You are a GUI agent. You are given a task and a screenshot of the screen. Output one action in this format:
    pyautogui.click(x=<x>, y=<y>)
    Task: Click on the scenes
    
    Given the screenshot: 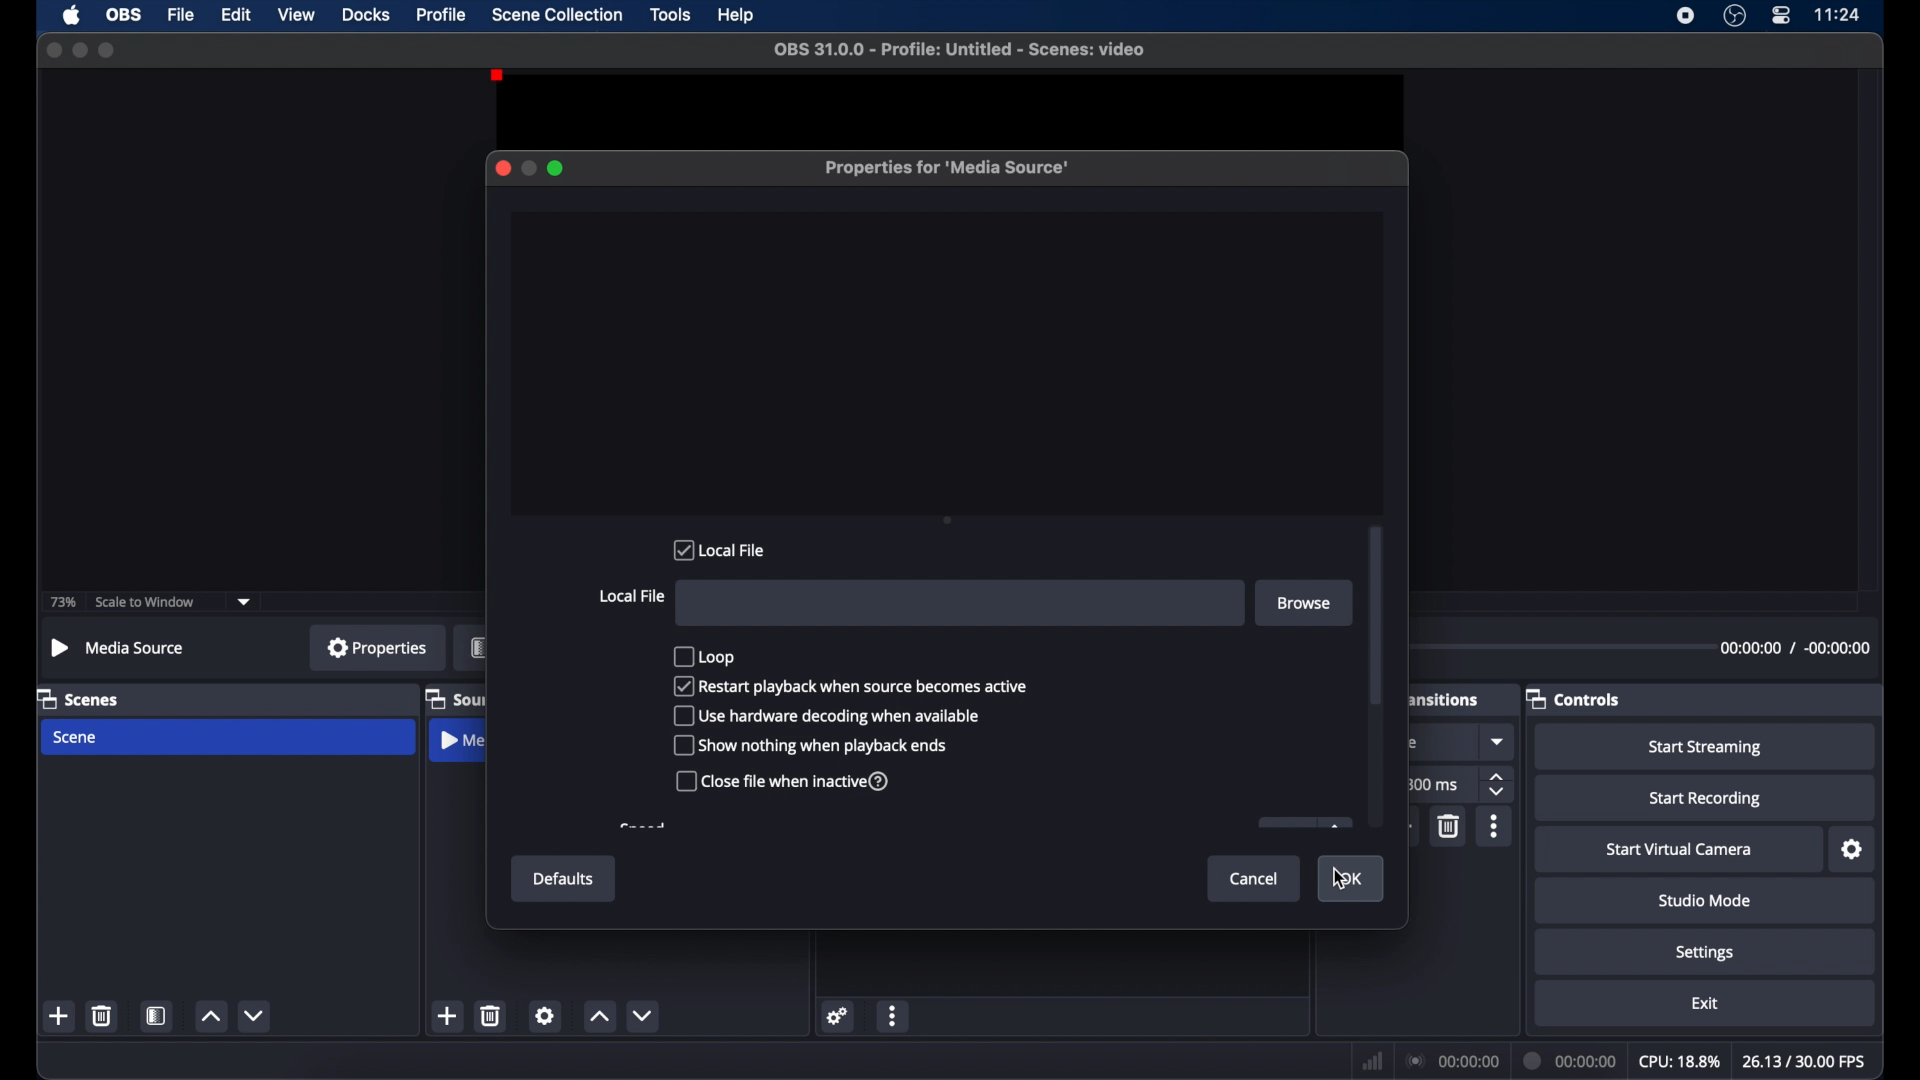 What is the action you would take?
    pyautogui.click(x=80, y=698)
    